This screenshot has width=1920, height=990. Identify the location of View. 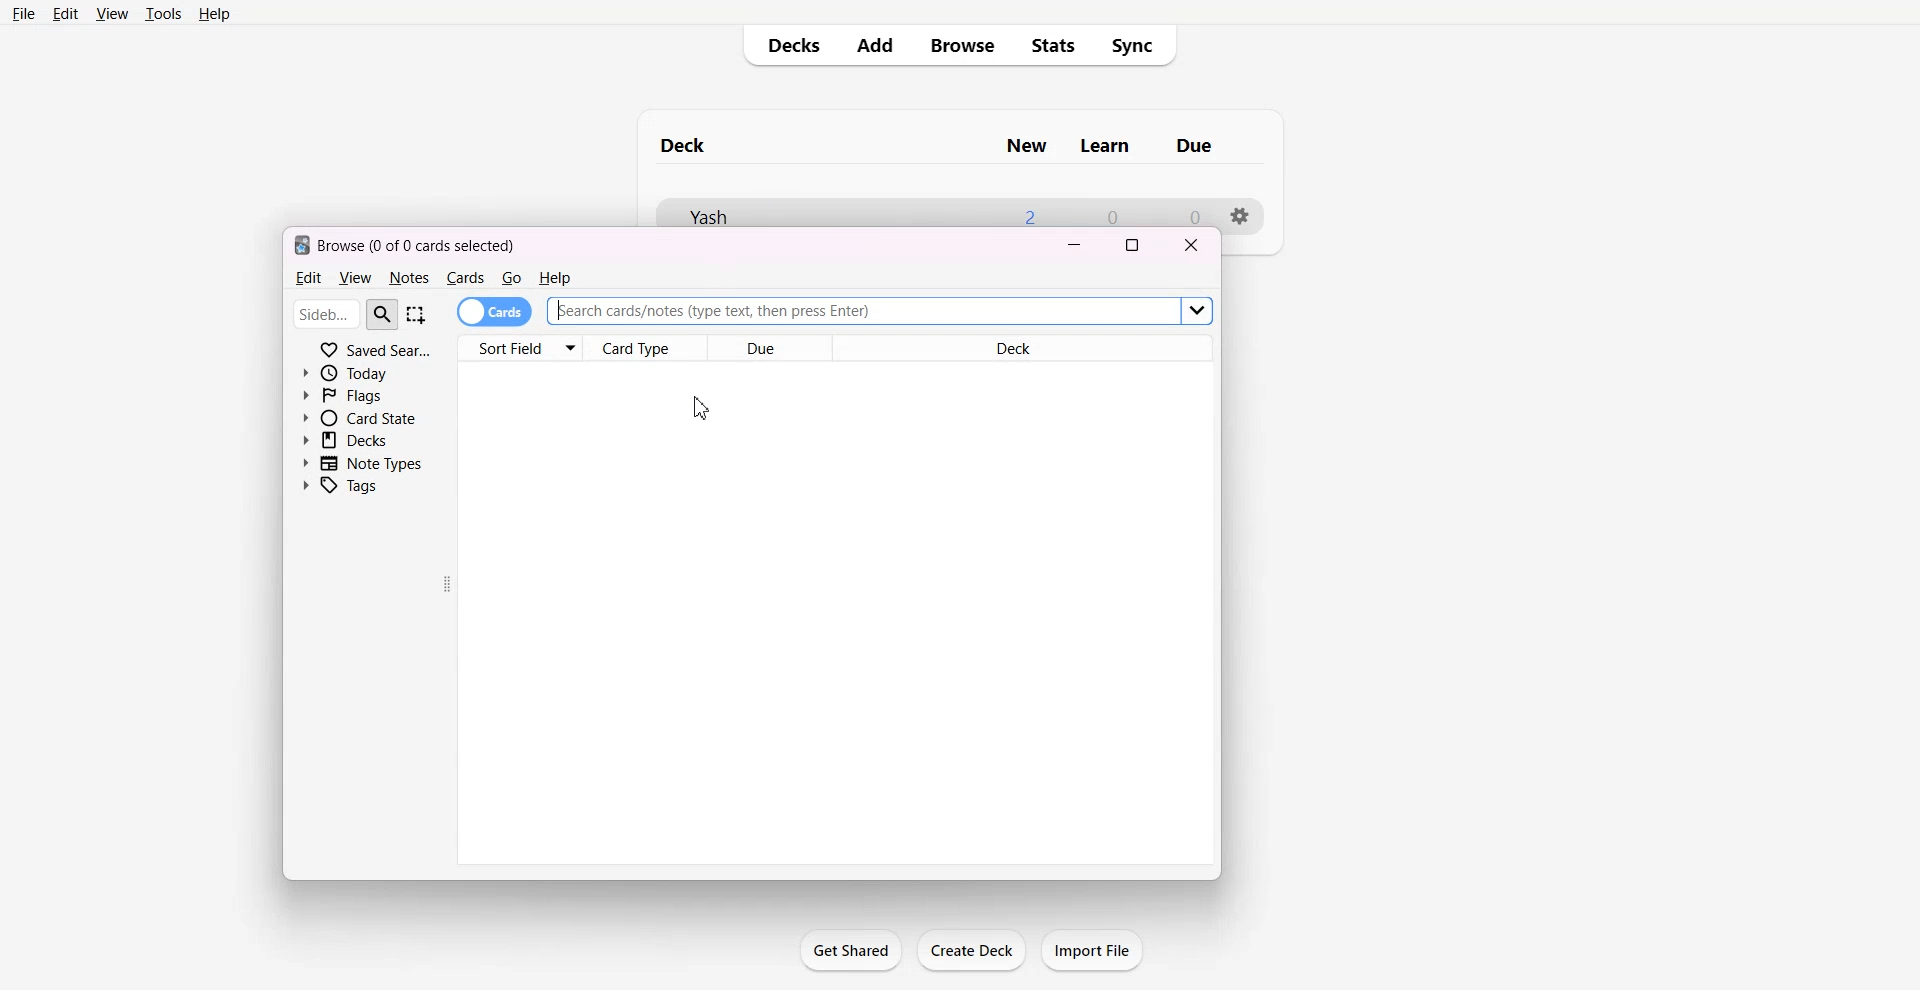
(111, 13).